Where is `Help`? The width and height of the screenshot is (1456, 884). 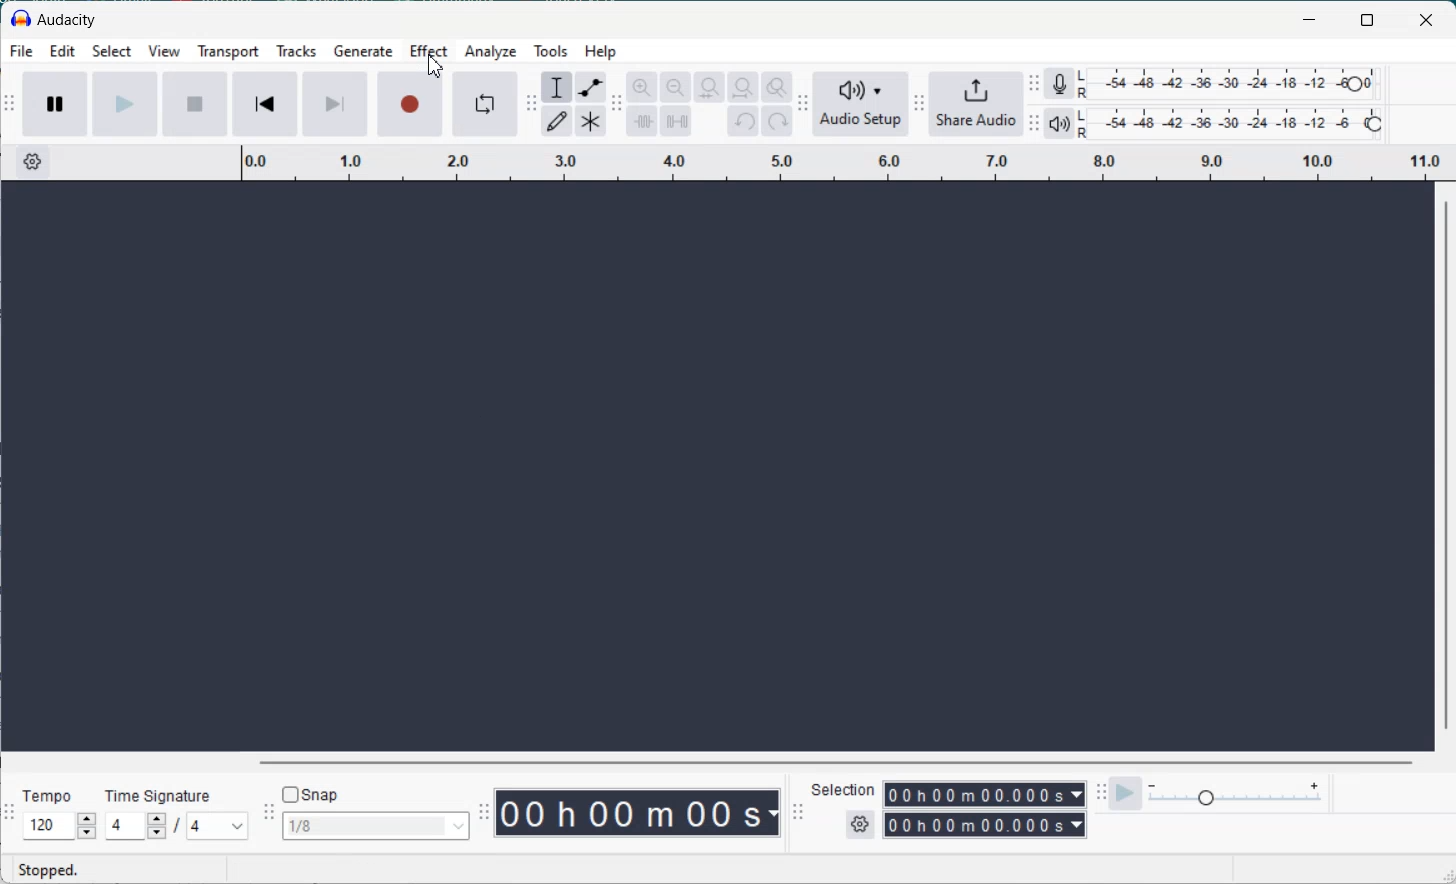 Help is located at coordinates (601, 51).